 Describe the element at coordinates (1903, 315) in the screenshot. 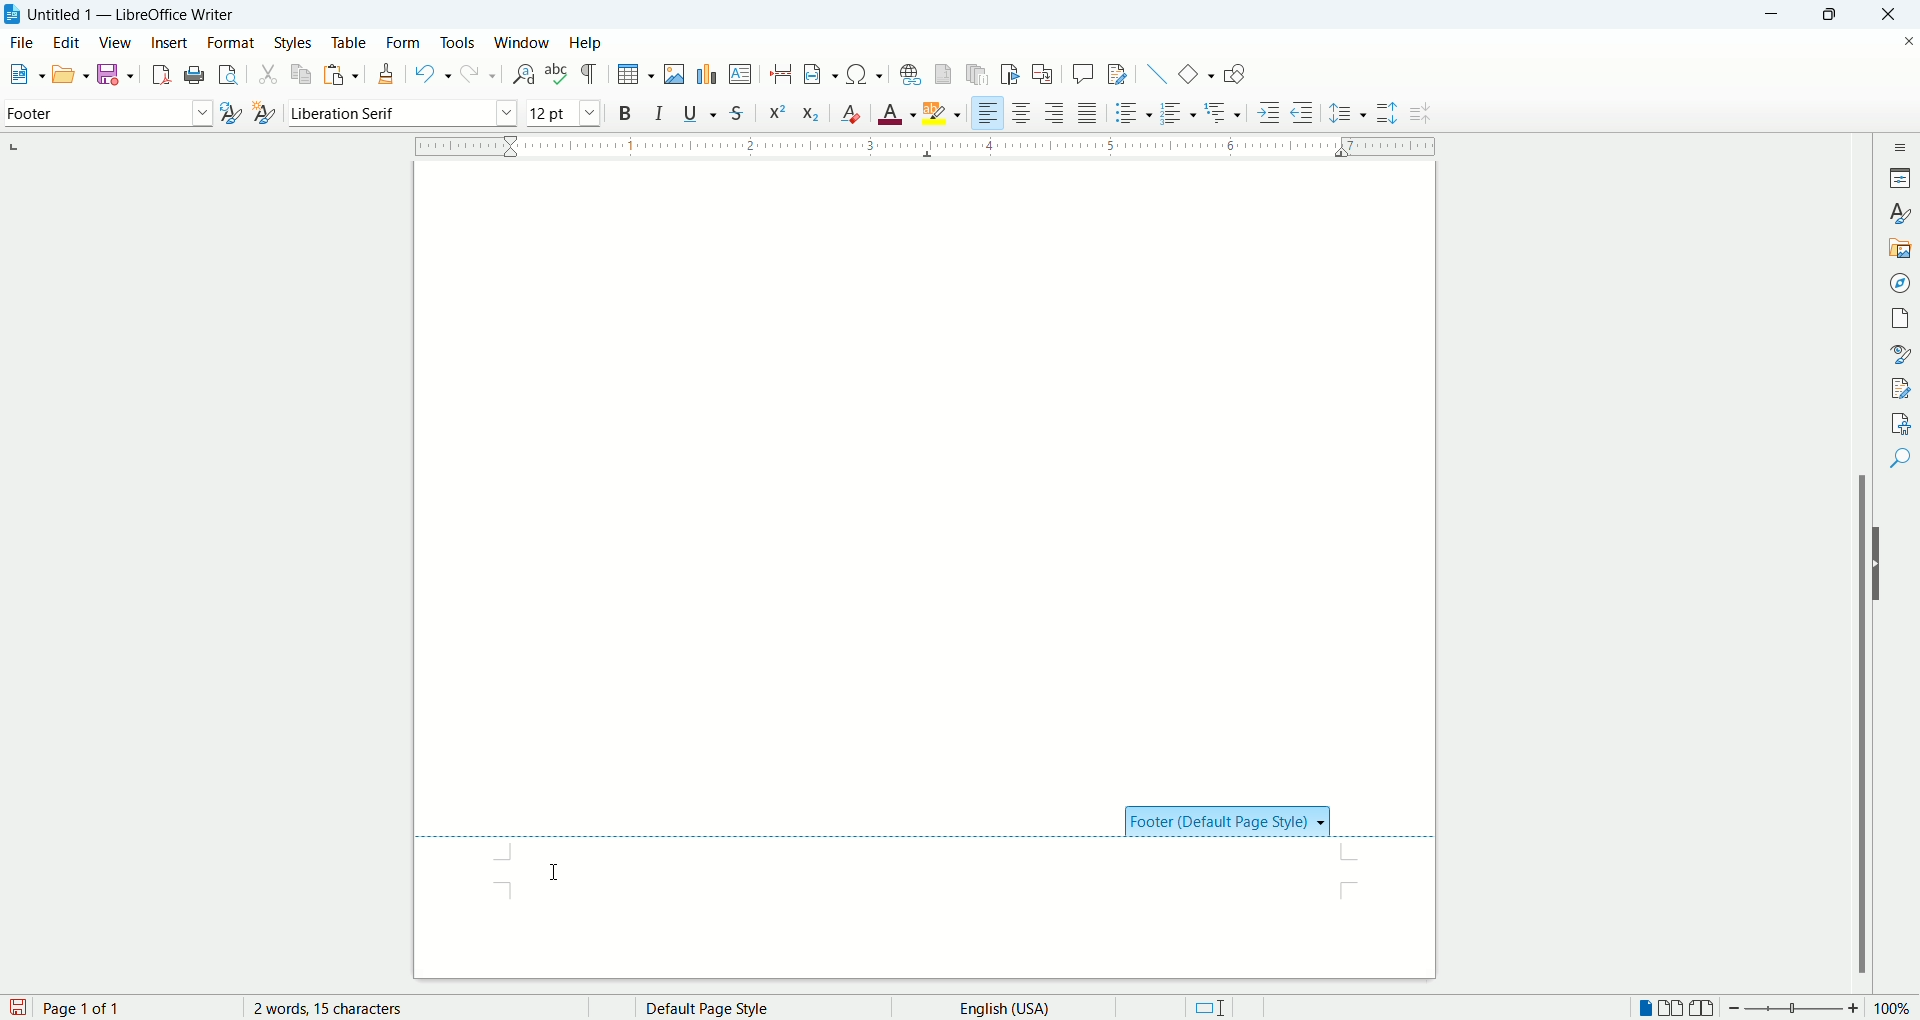

I see `page` at that location.